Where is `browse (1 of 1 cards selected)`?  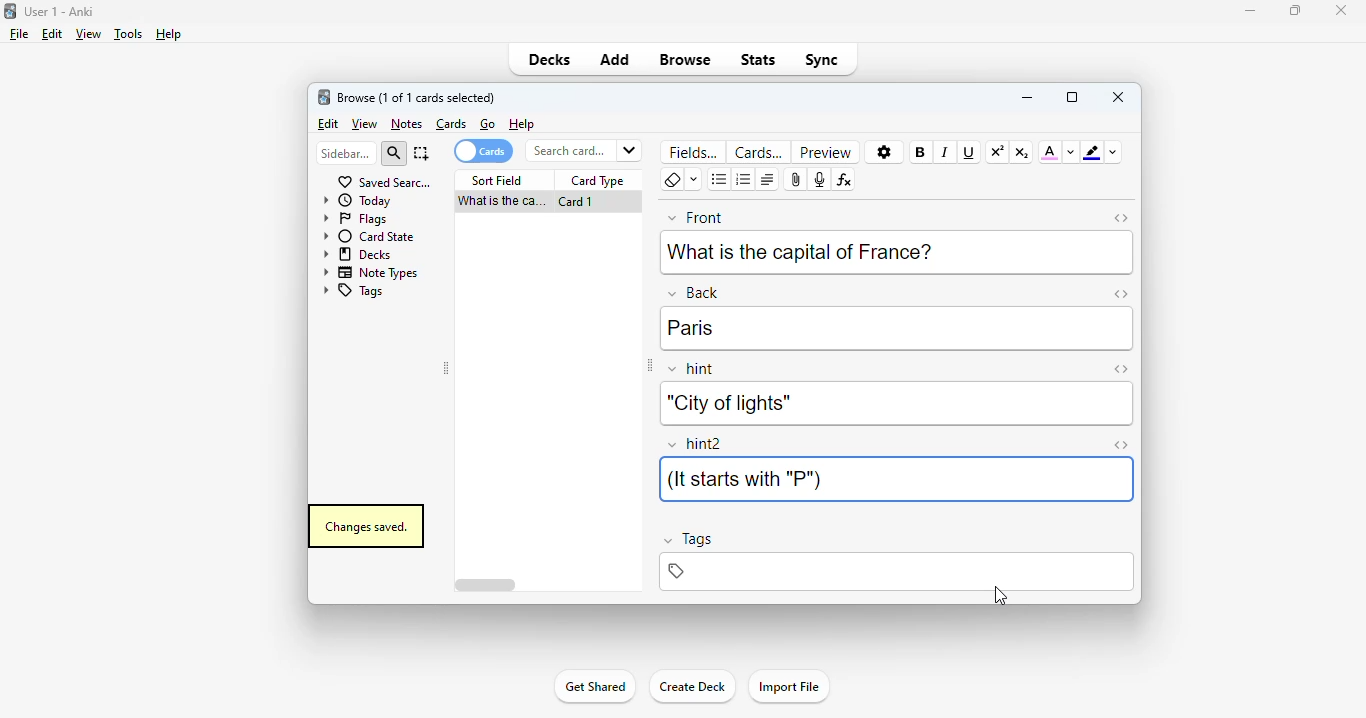 browse (1 of 1 cards selected) is located at coordinates (417, 97).